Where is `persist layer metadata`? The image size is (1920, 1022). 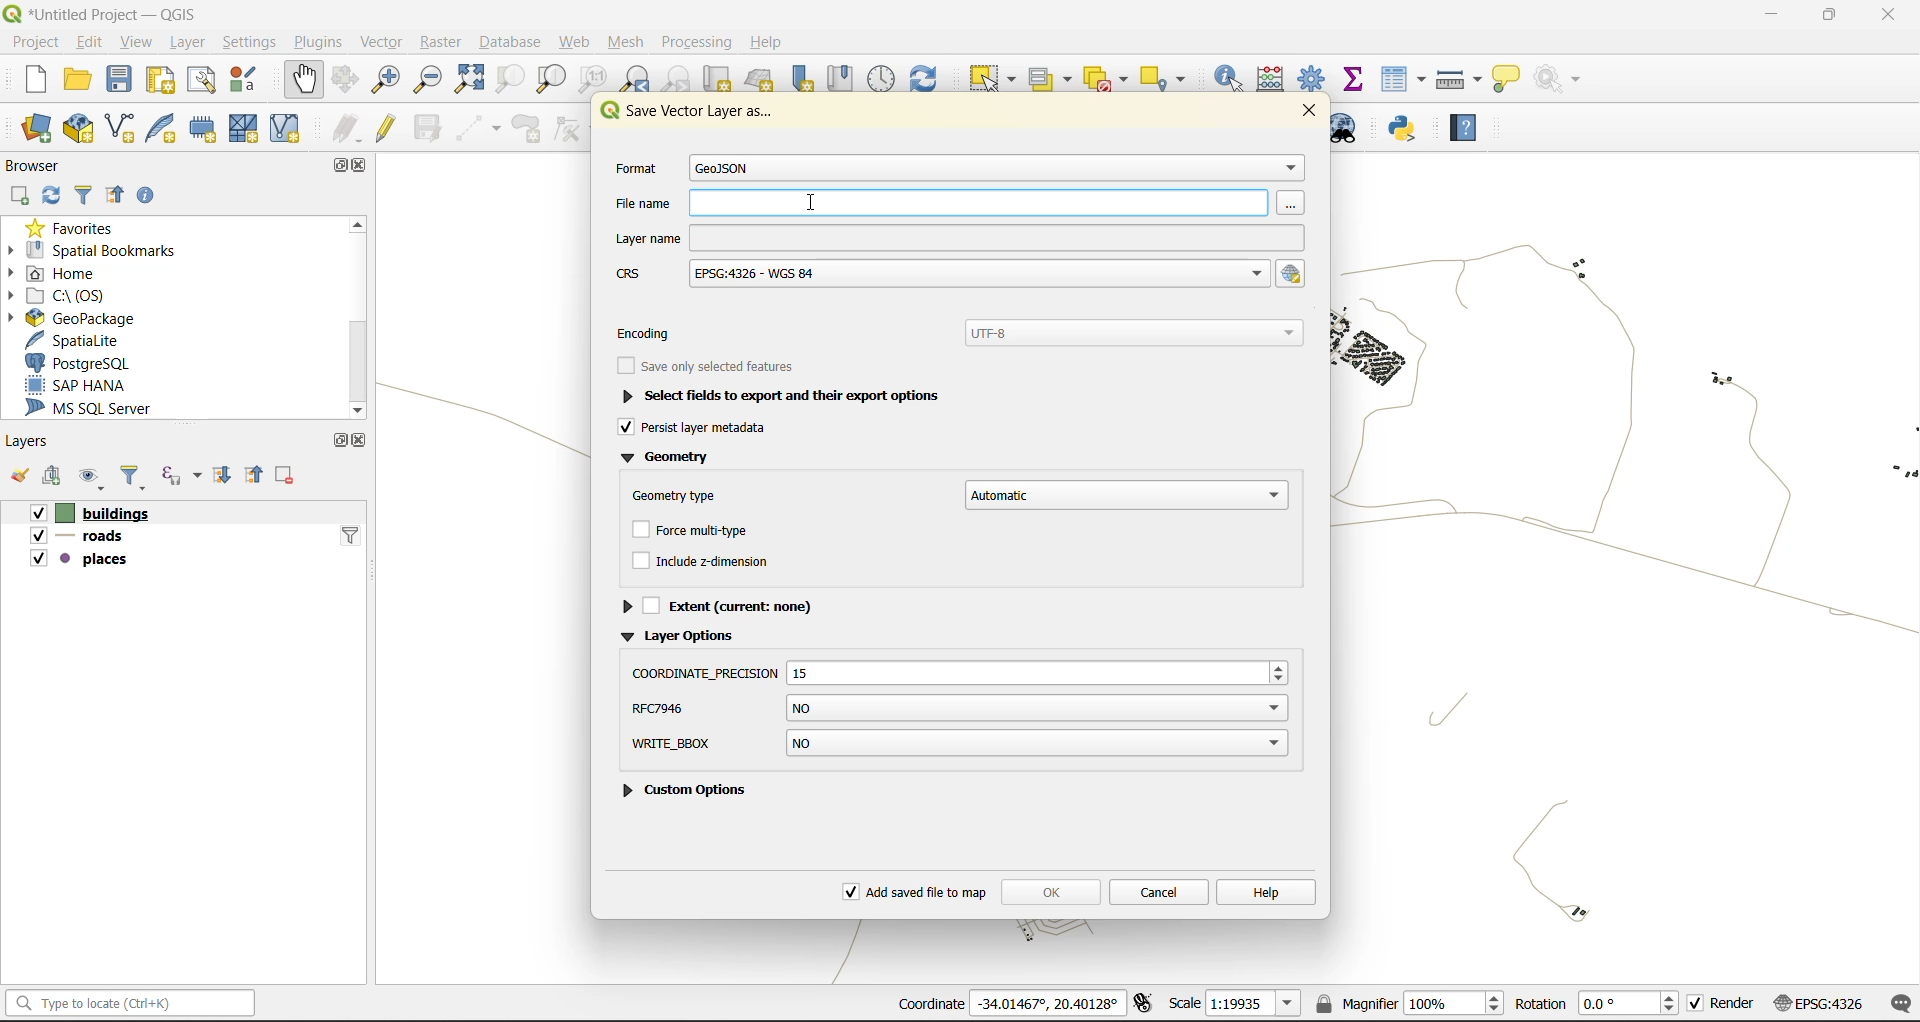 persist layer metadata is located at coordinates (706, 429).